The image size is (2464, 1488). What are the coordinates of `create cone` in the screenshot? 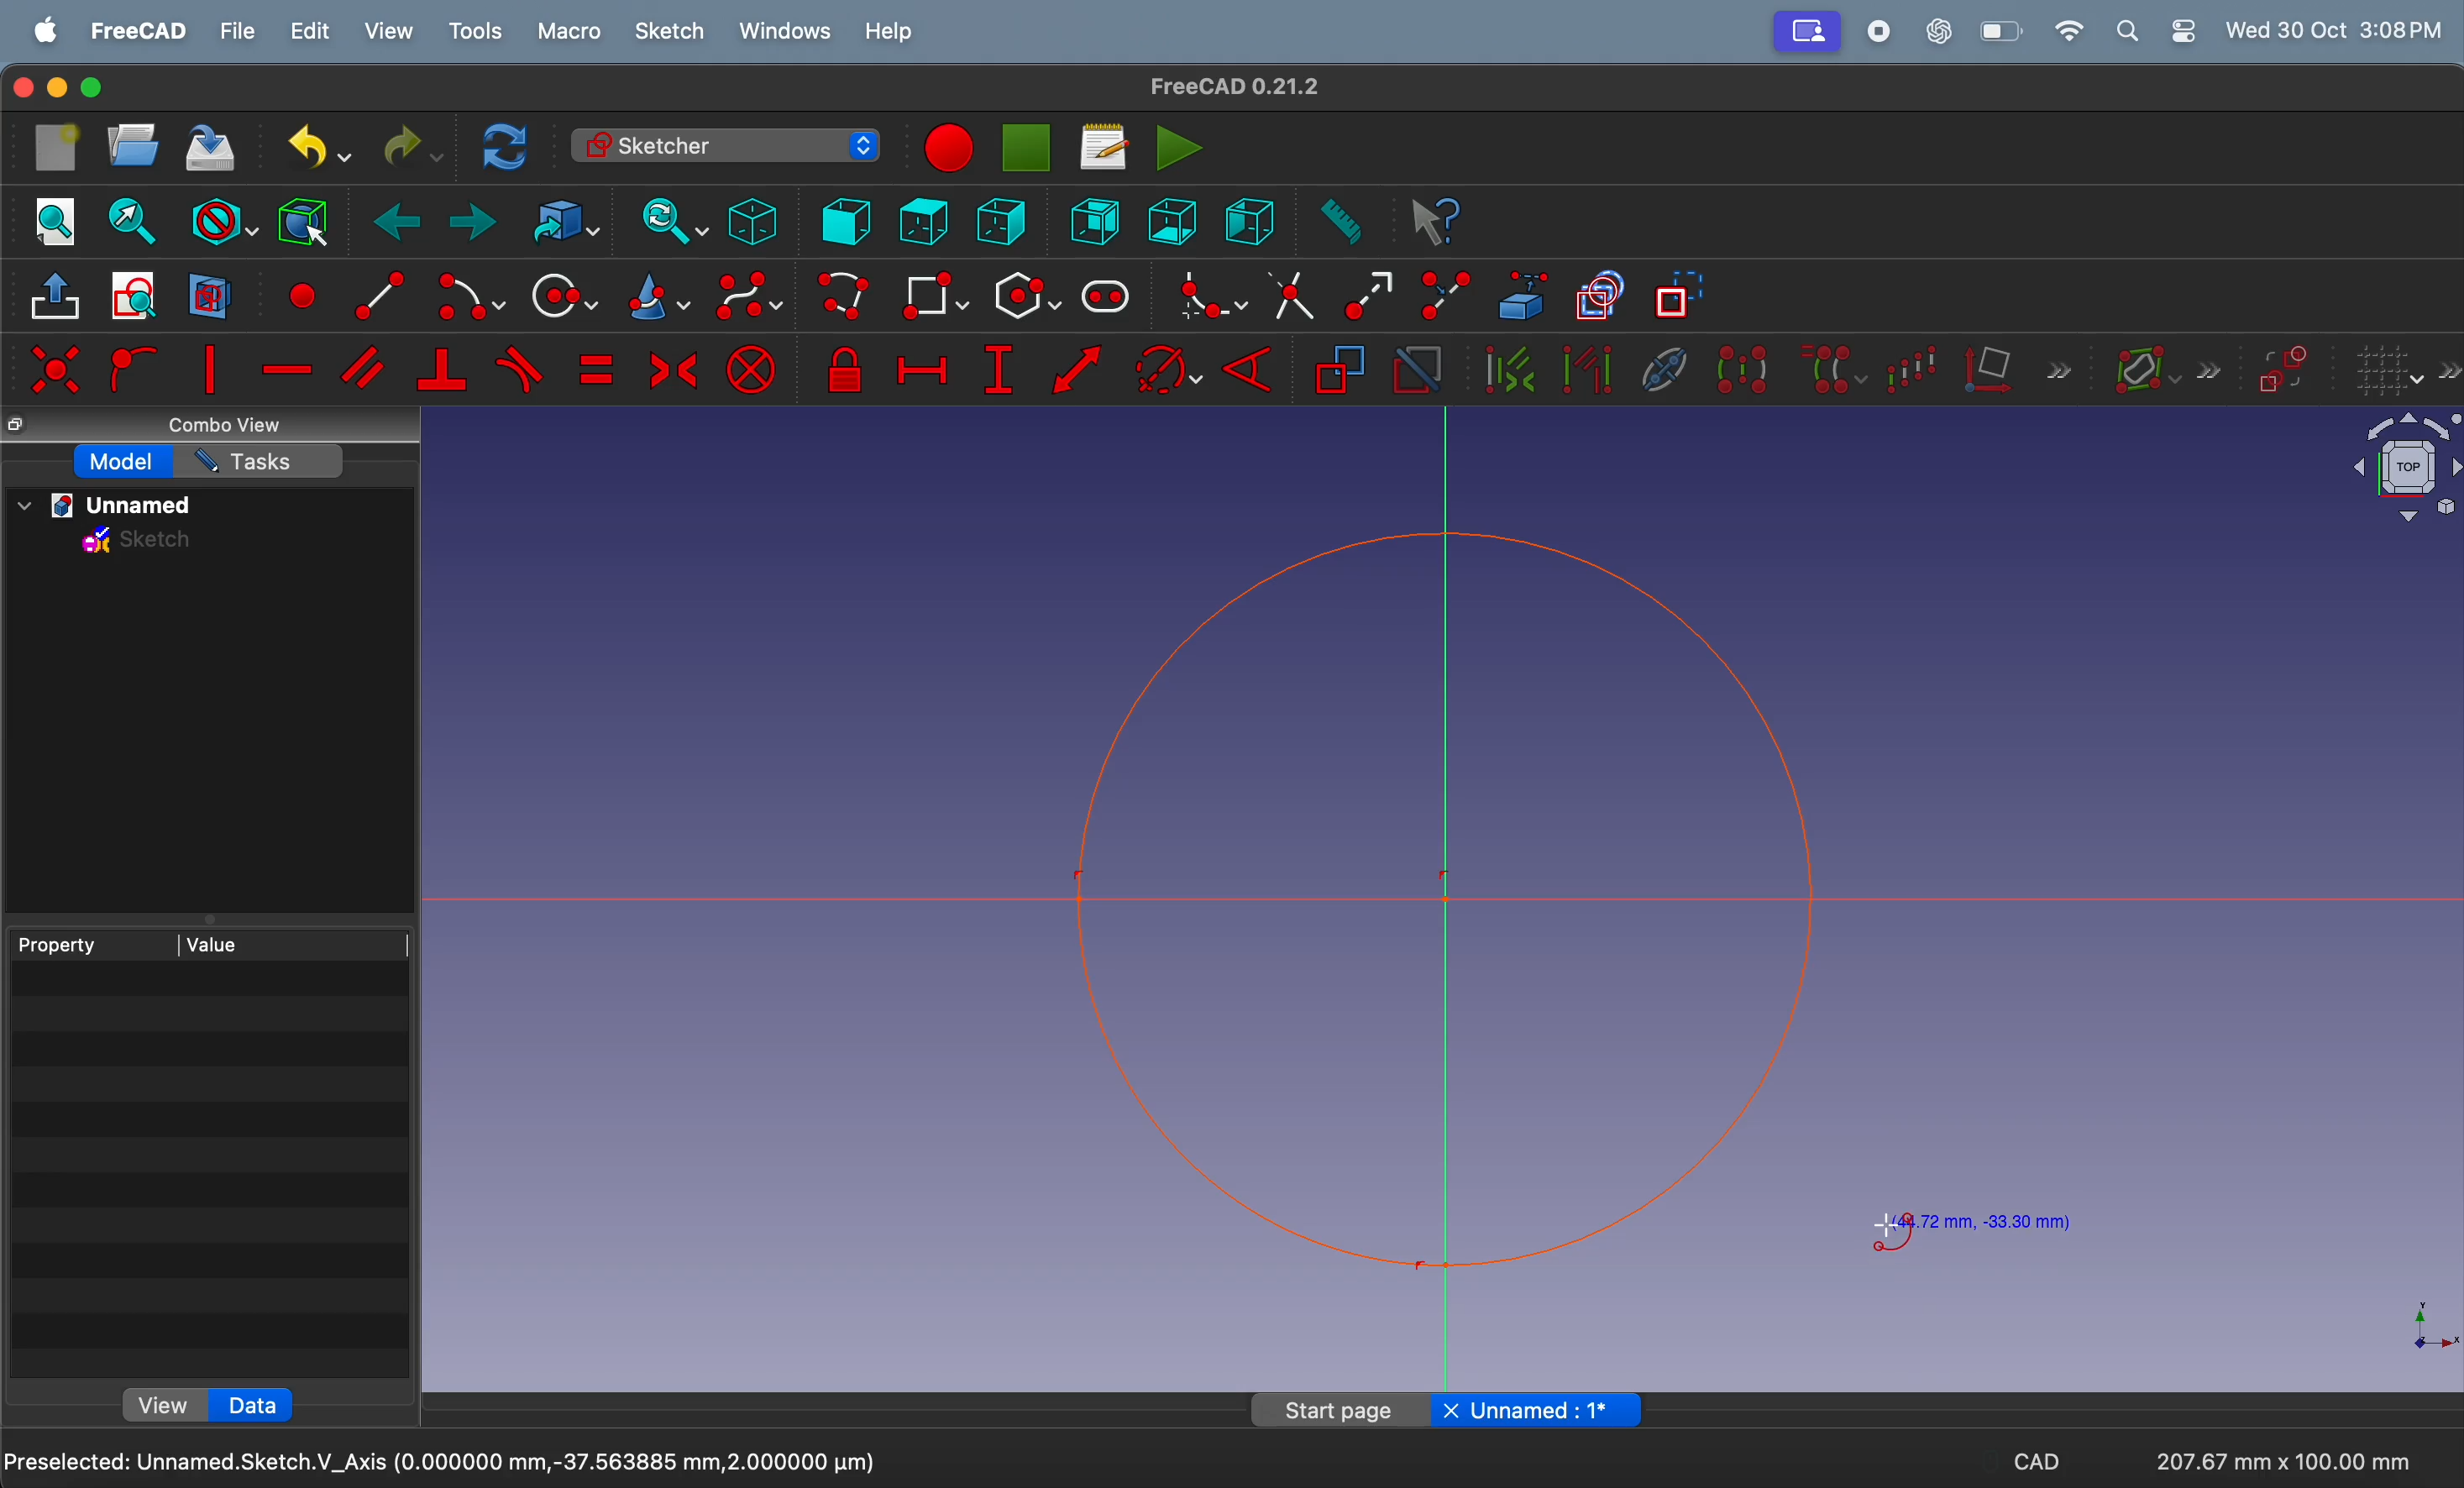 It's located at (655, 299).